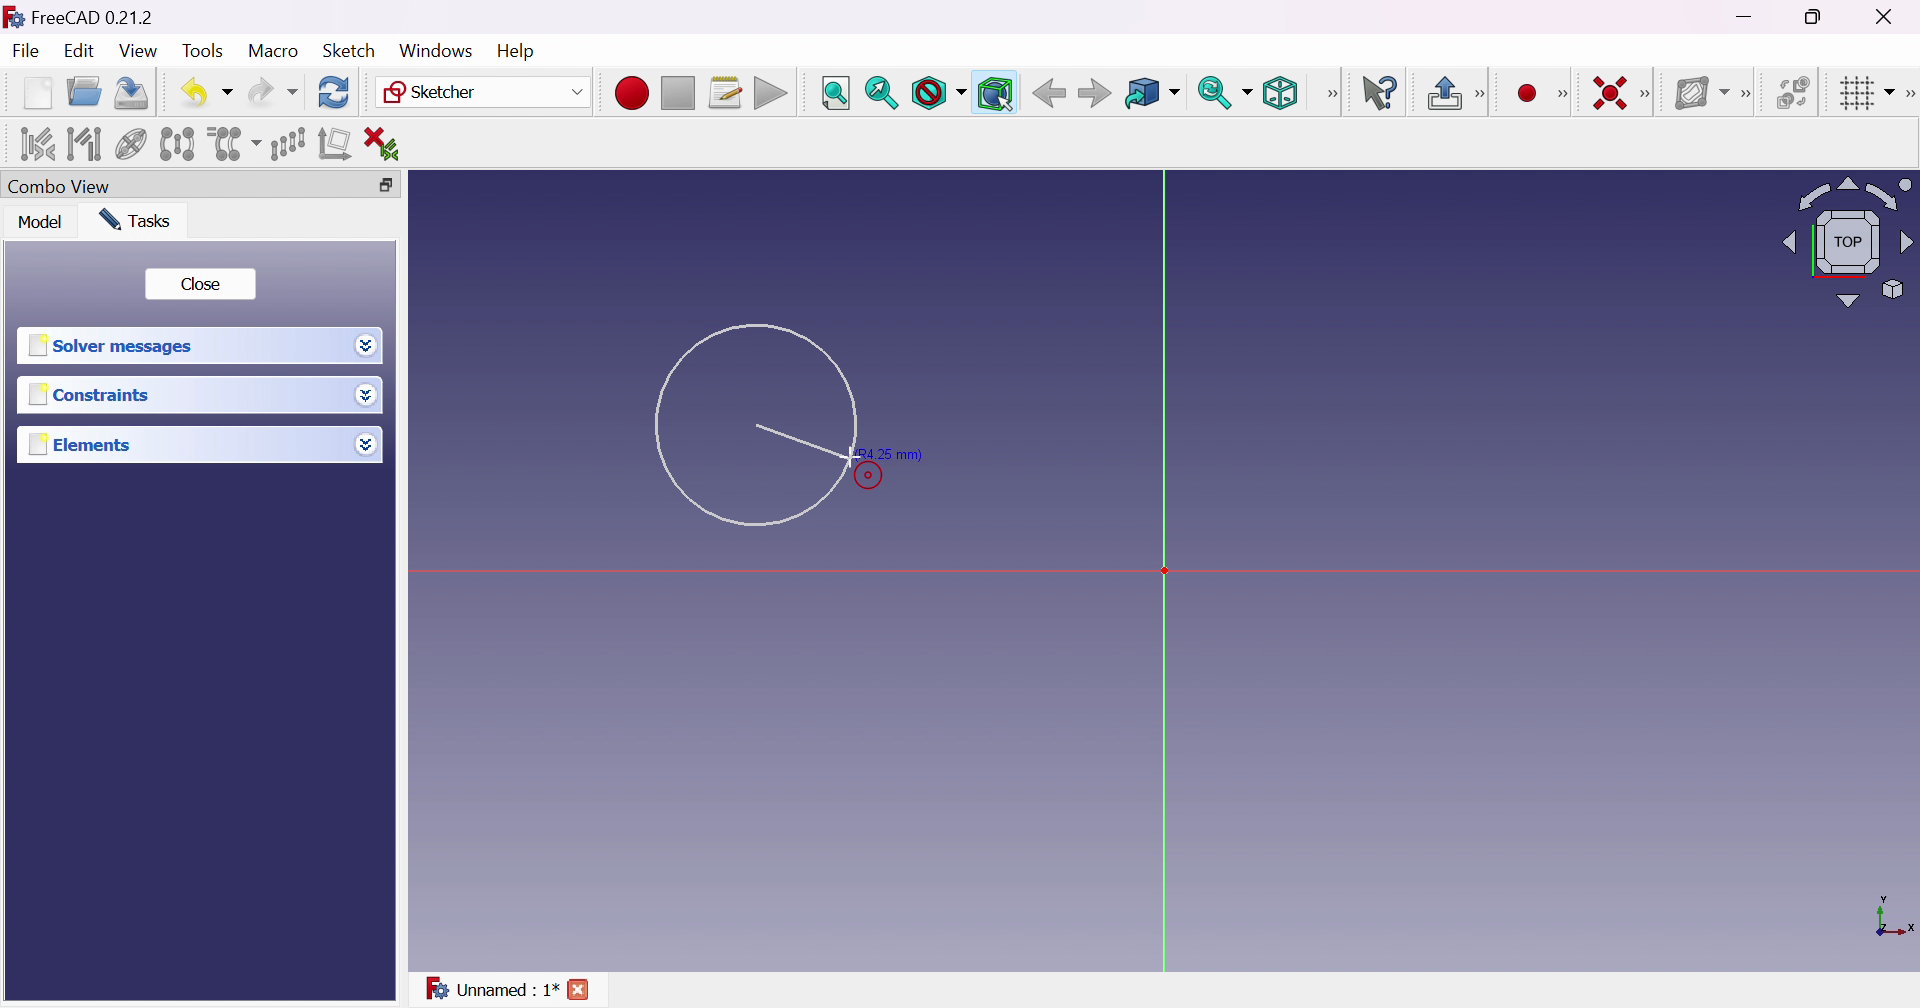 The image size is (1920, 1008). What do you see at coordinates (1568, 94) in the screenshot?
I see `[Sketcher geometries]` at bounding box center [1568, 94].